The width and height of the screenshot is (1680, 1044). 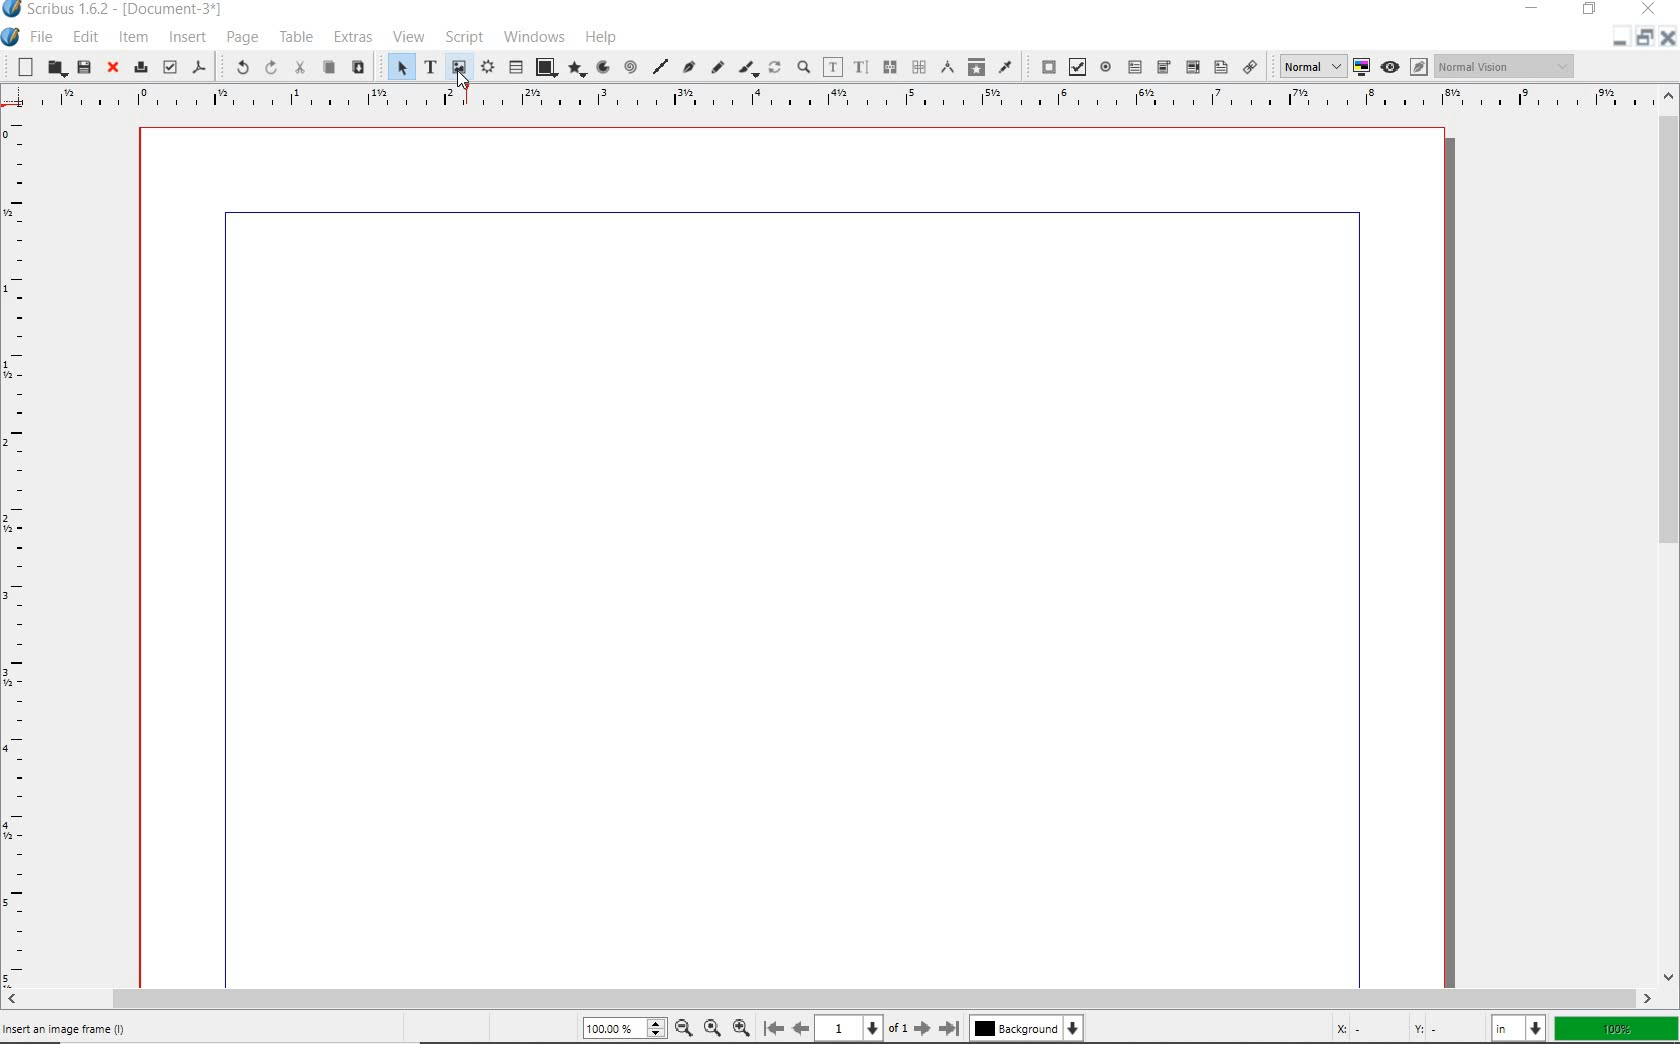 I want to click on minimize, so click(x=1617, y=43).